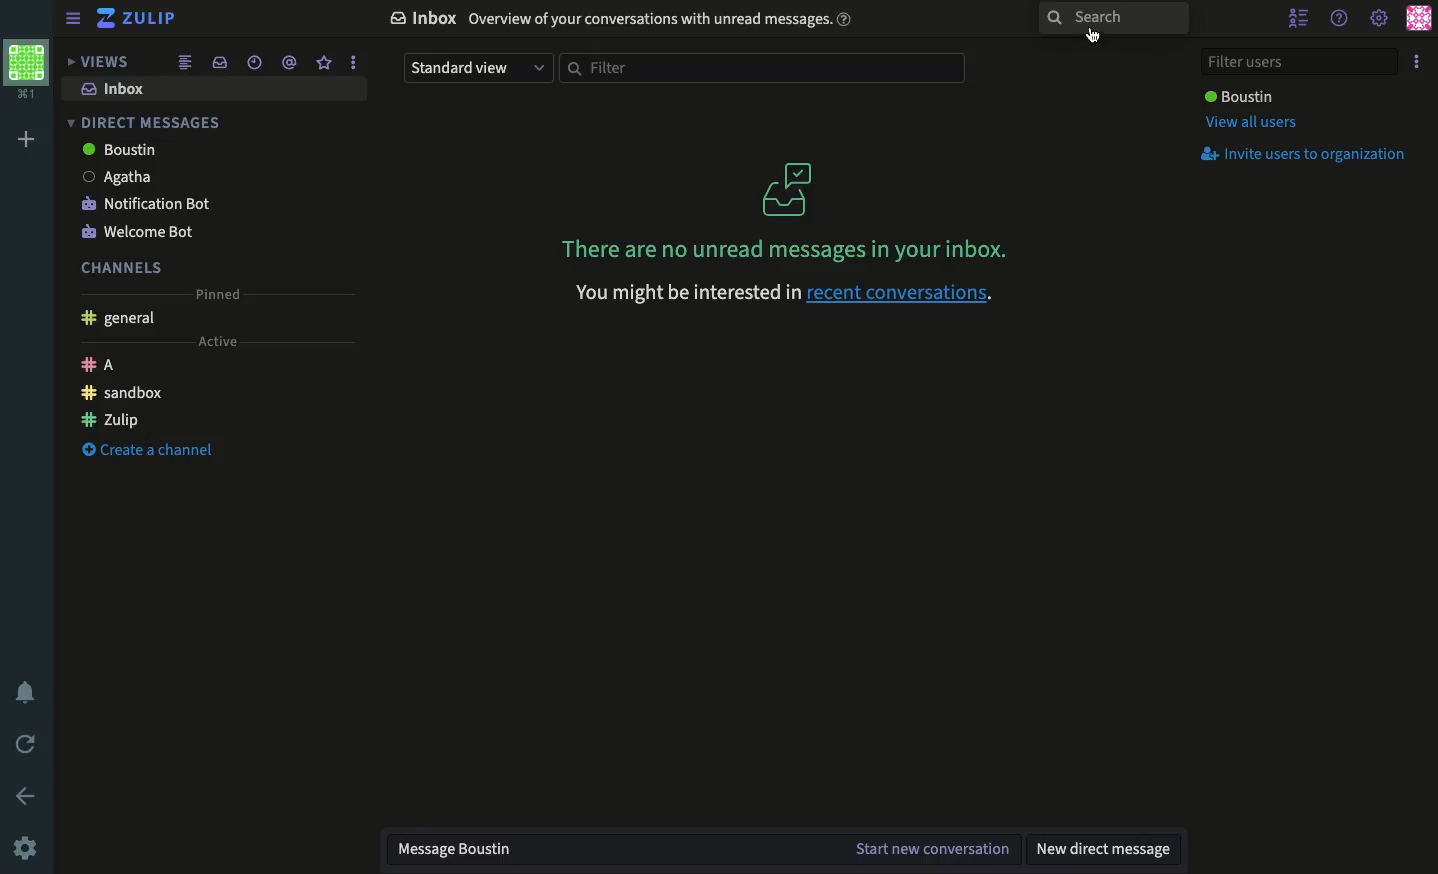 The image size is (1438, 874). Describe the element at coordinates (1249, 125) in the screenshot. I see `View all users` at that location.